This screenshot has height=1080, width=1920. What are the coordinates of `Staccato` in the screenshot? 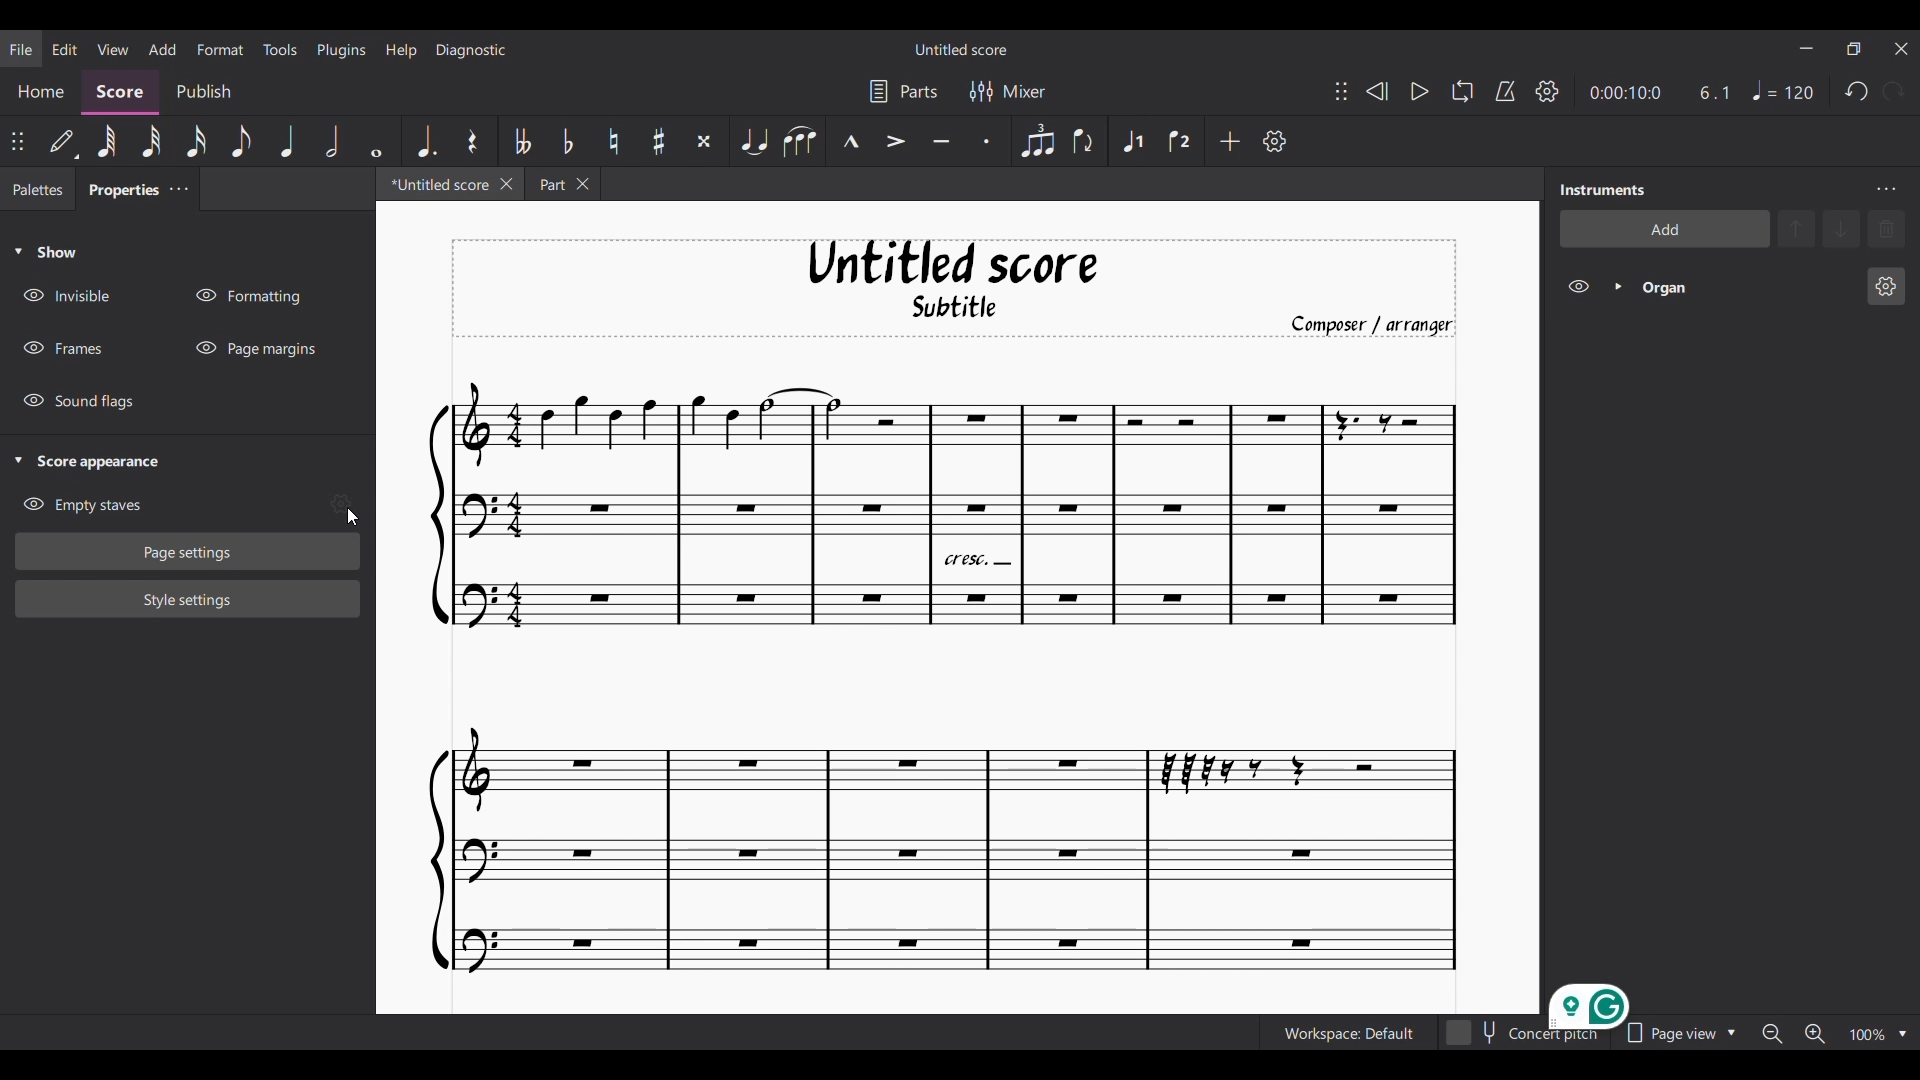 It's located at (991, 142).